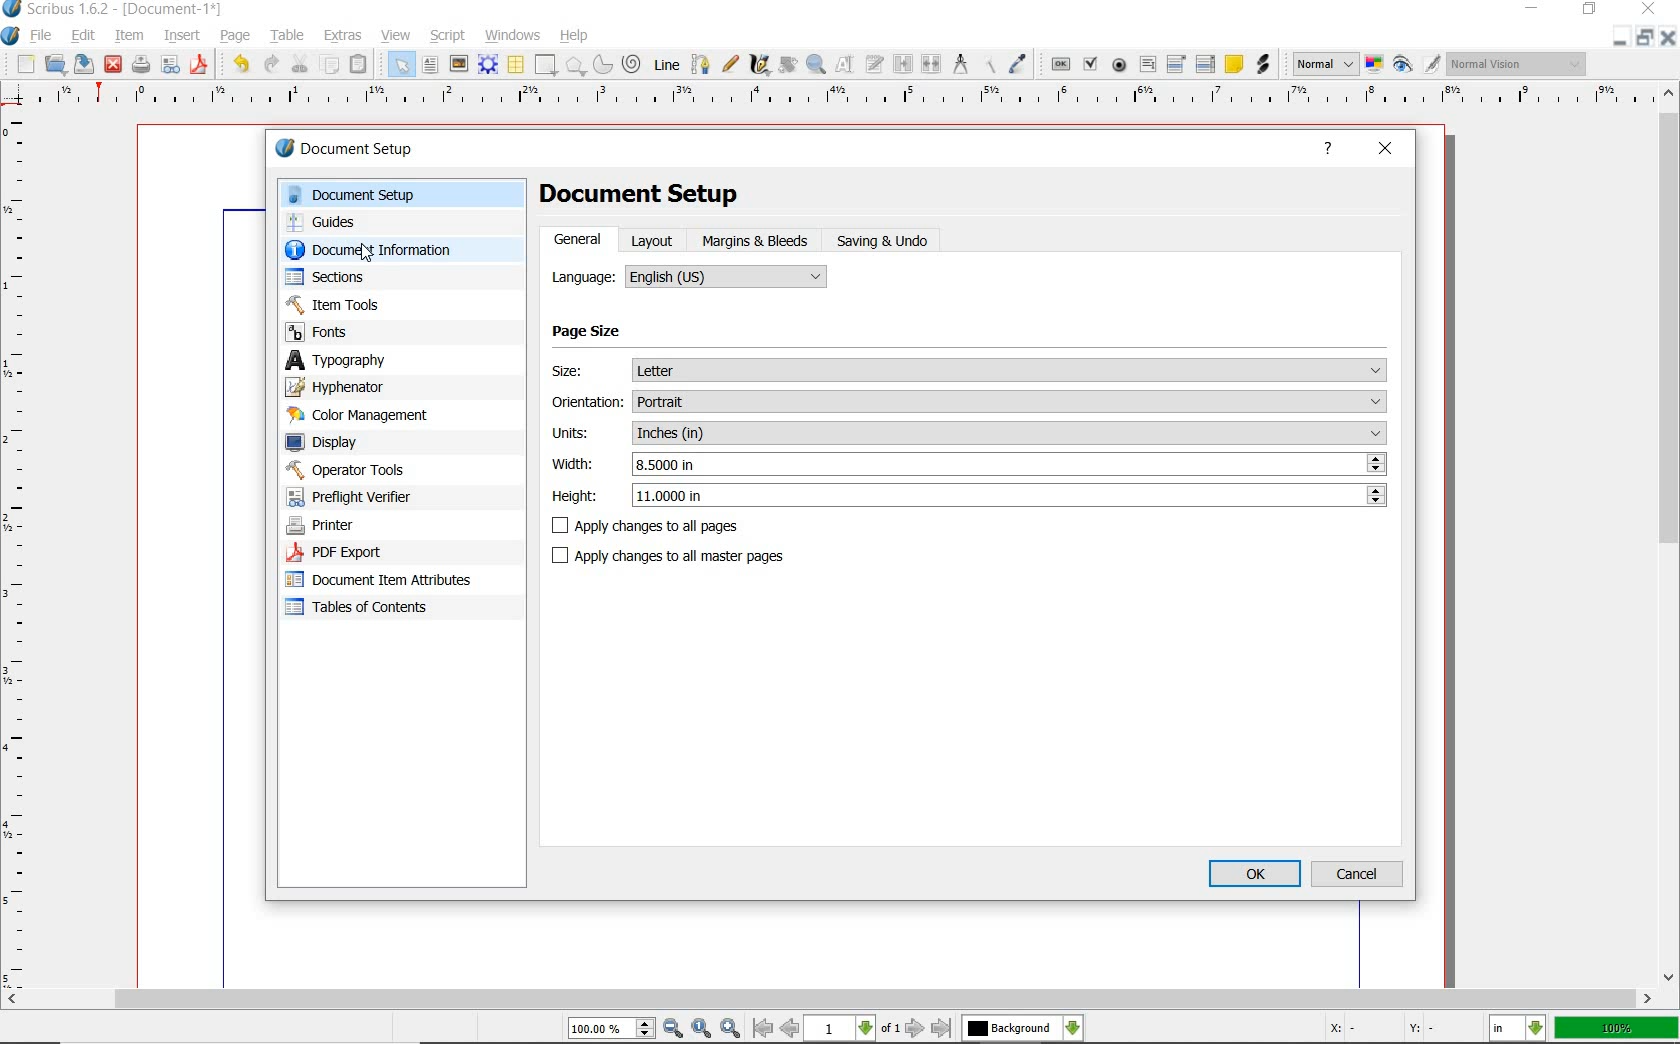 This screenshot has height=1044, width=1680. I want to click on Bezier curve, so click(700, 64).